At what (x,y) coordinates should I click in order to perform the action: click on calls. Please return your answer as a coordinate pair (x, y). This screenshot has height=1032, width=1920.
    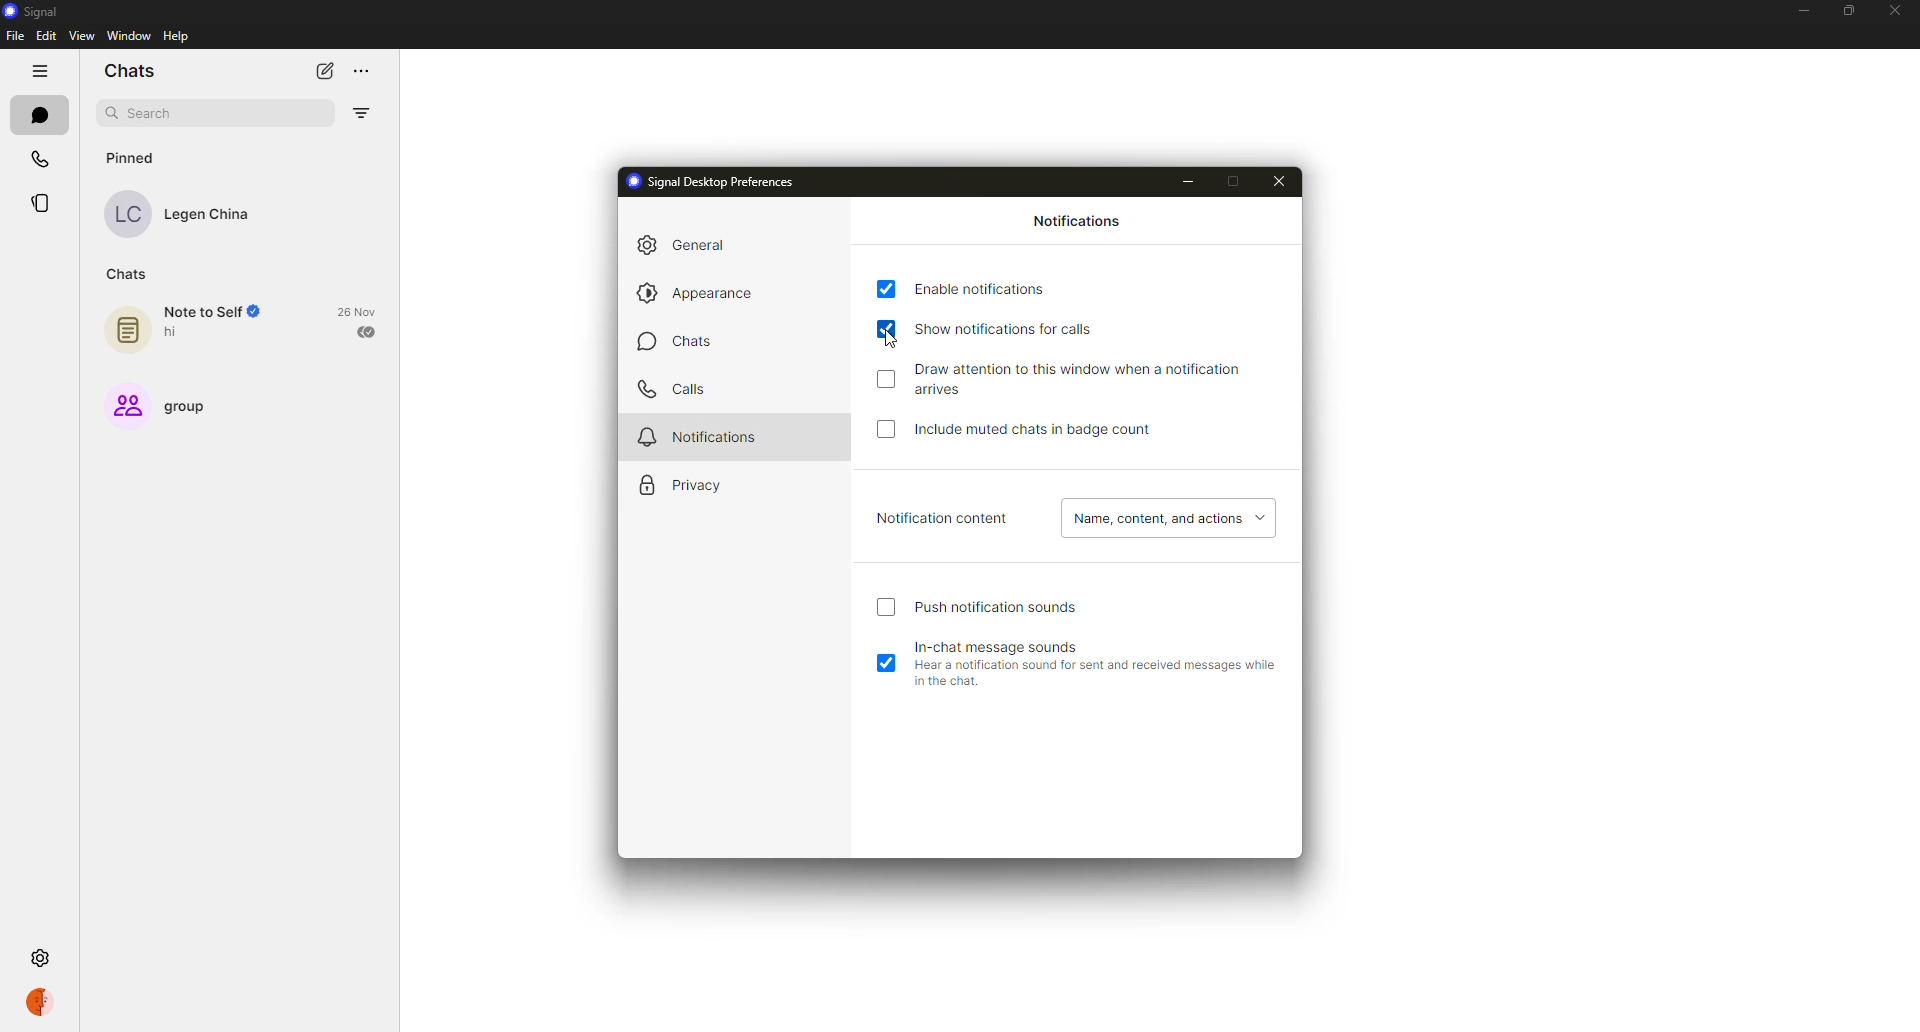
    Looking at the image, I should click on (676, 386).